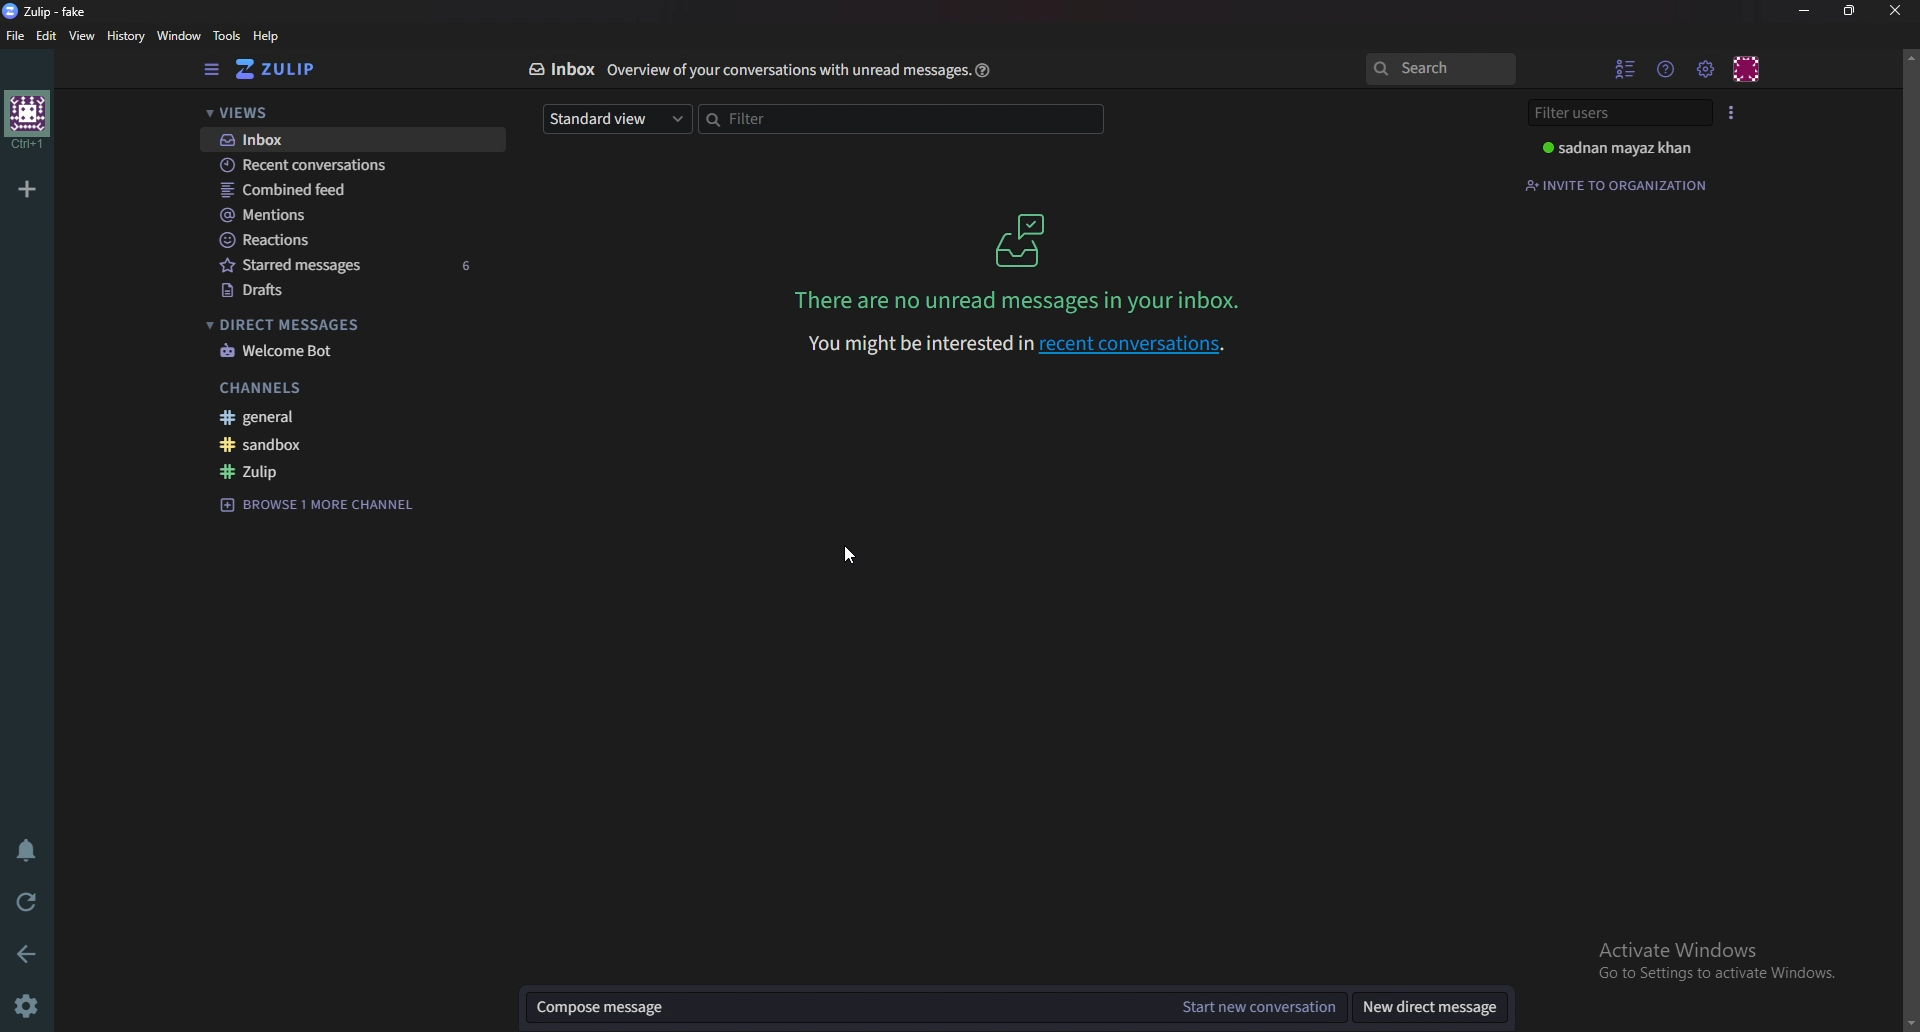 This screenshot has height=1032, width=1920. Describe the element at coordinates (1704, 68) in the screenshot. I see `Main menu` at that location.